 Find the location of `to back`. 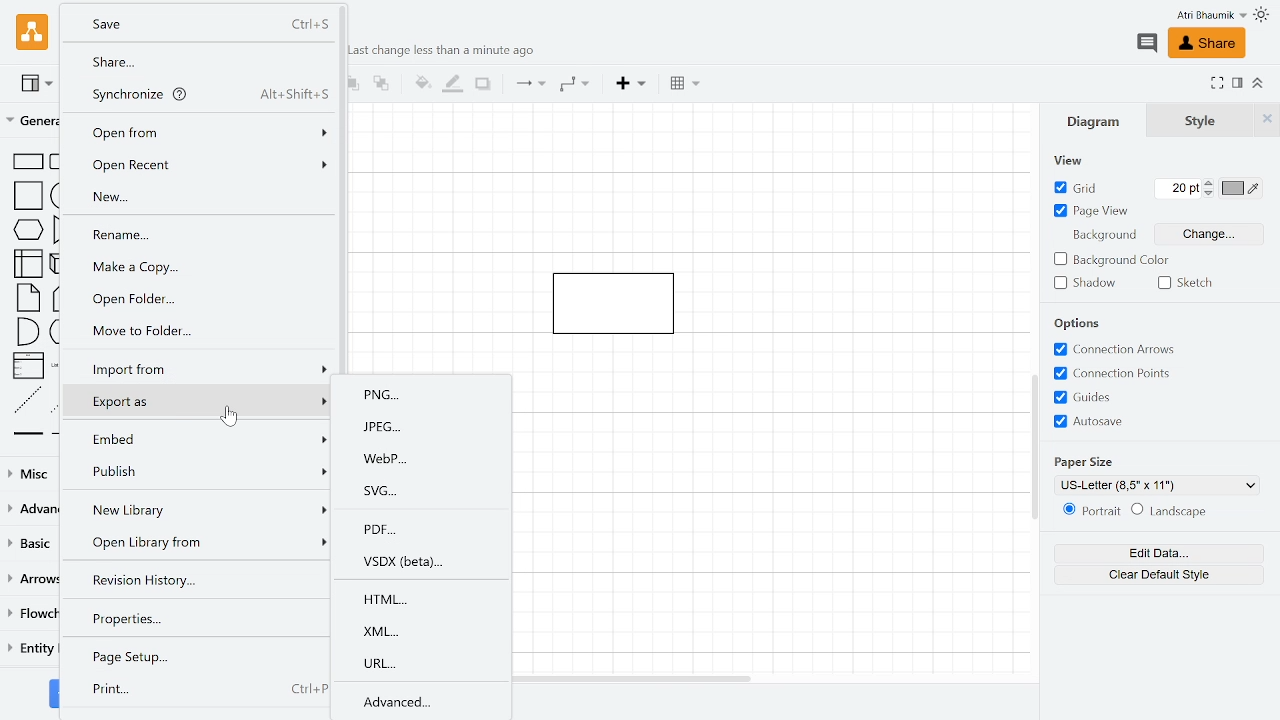

to back is located at coordinates (381, 86).